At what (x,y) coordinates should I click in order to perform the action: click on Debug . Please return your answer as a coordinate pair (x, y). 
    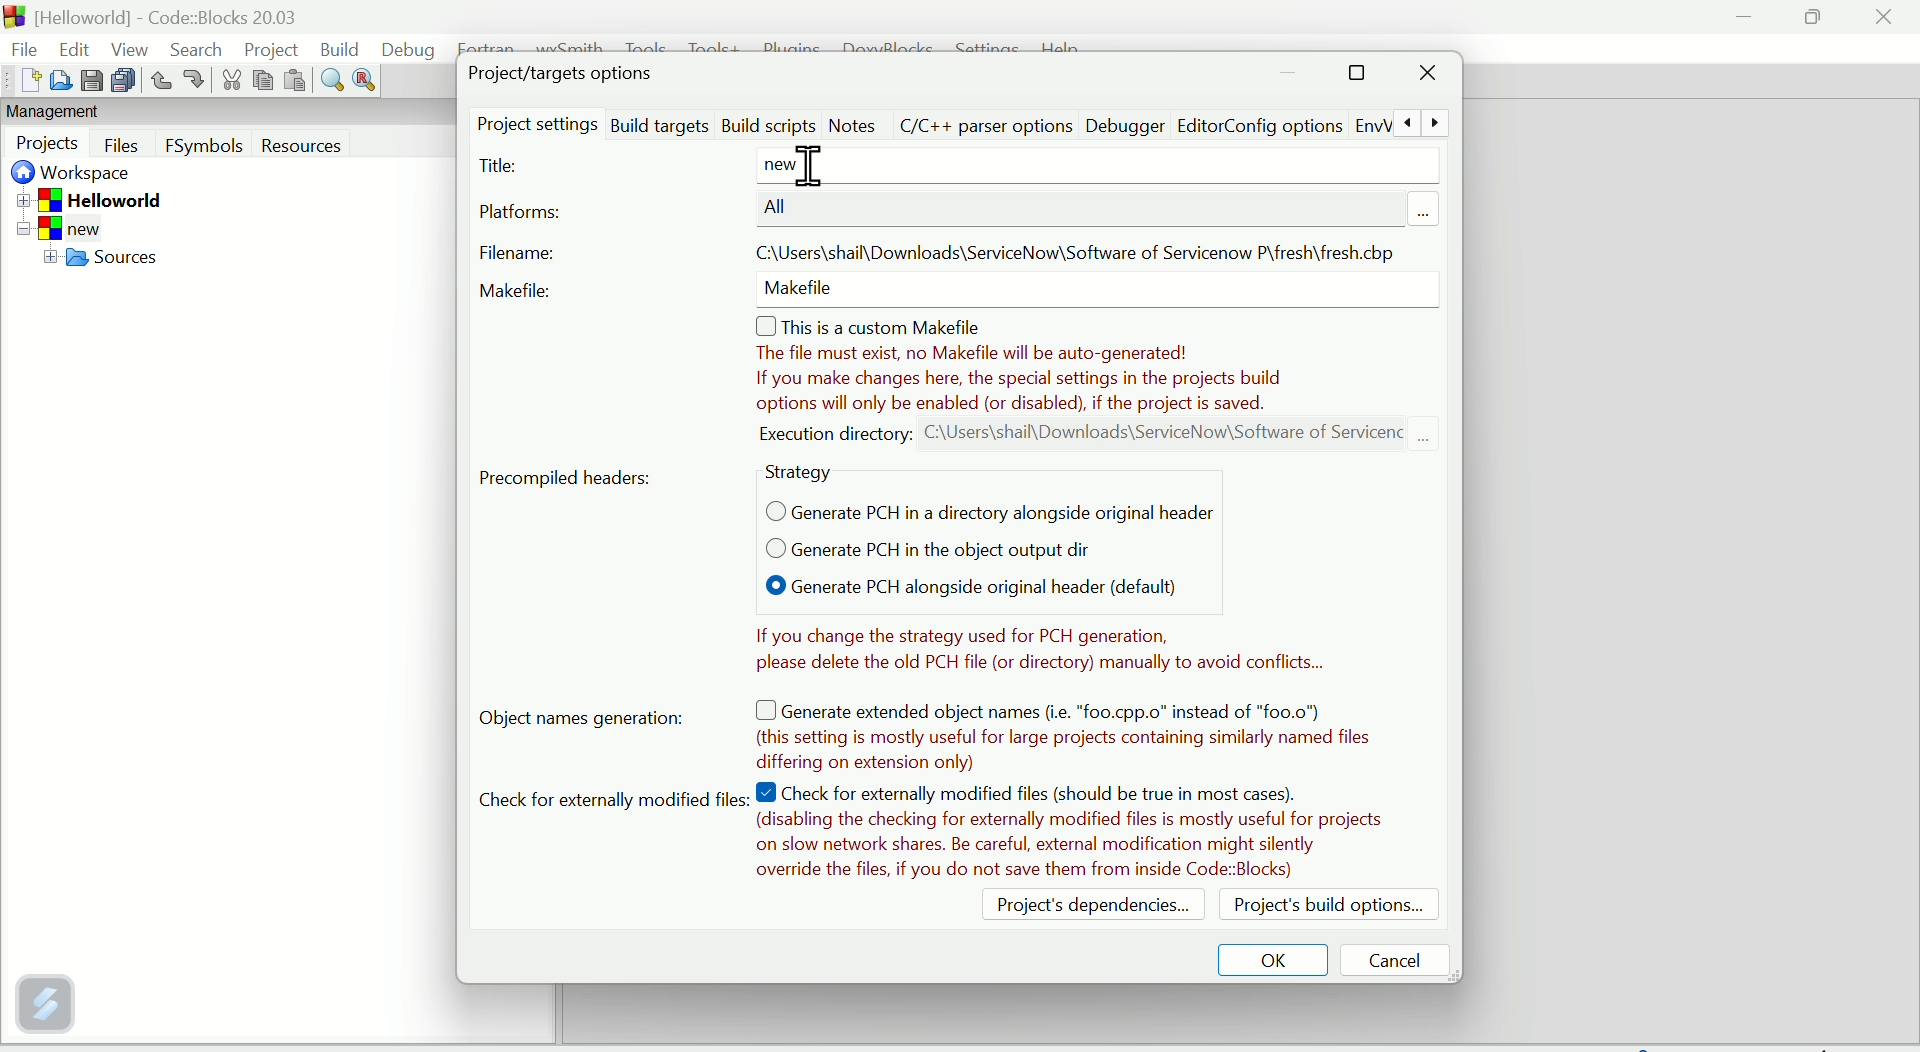
    Looking at the image, I should click on (408, 48).